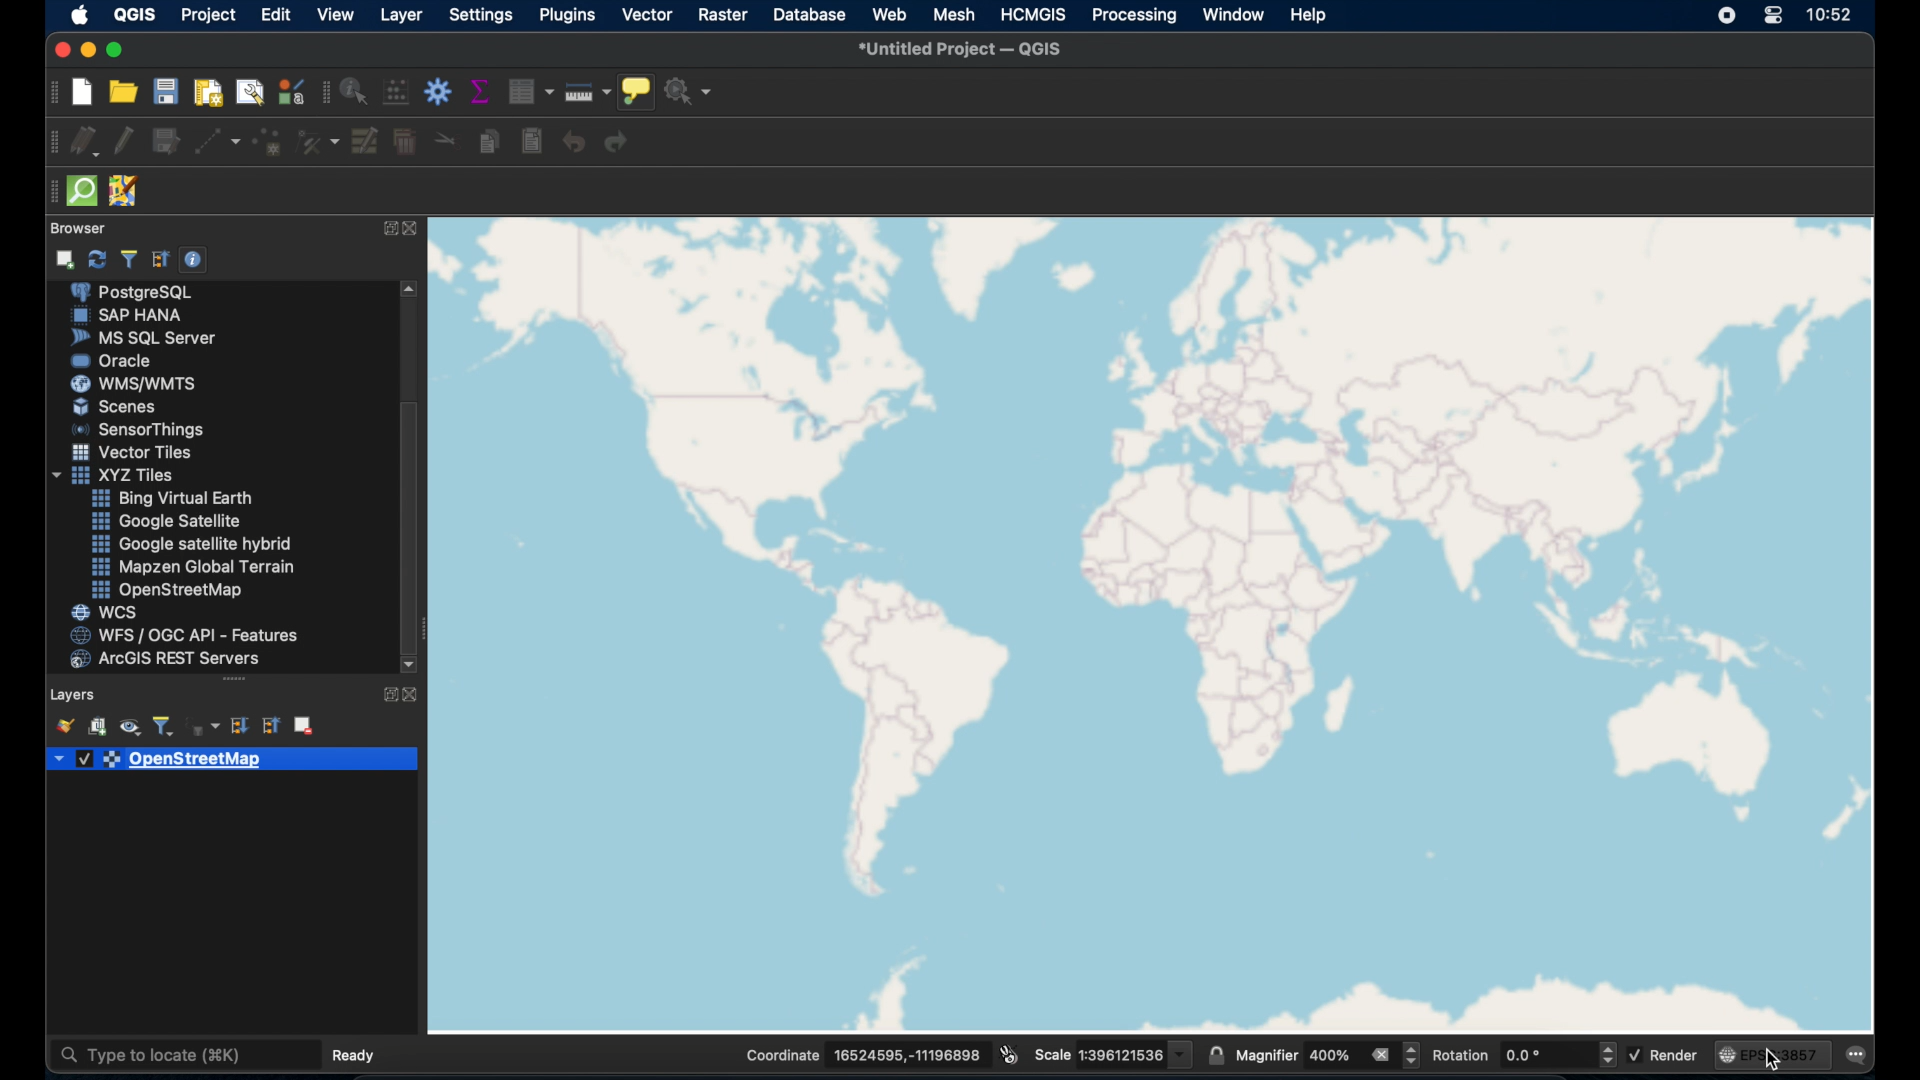 The width and height of the screenshot is (1920, 1080). I want to click on ready, so click(351, 1054).